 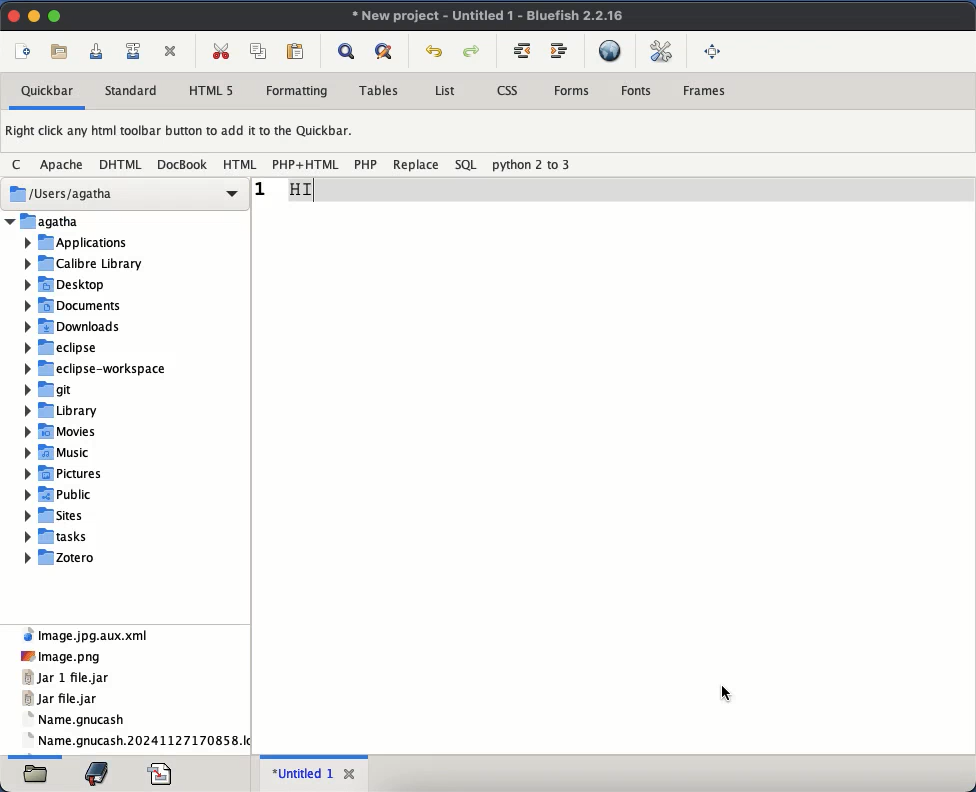 I want to click on Public, so click(x=58, y=494).